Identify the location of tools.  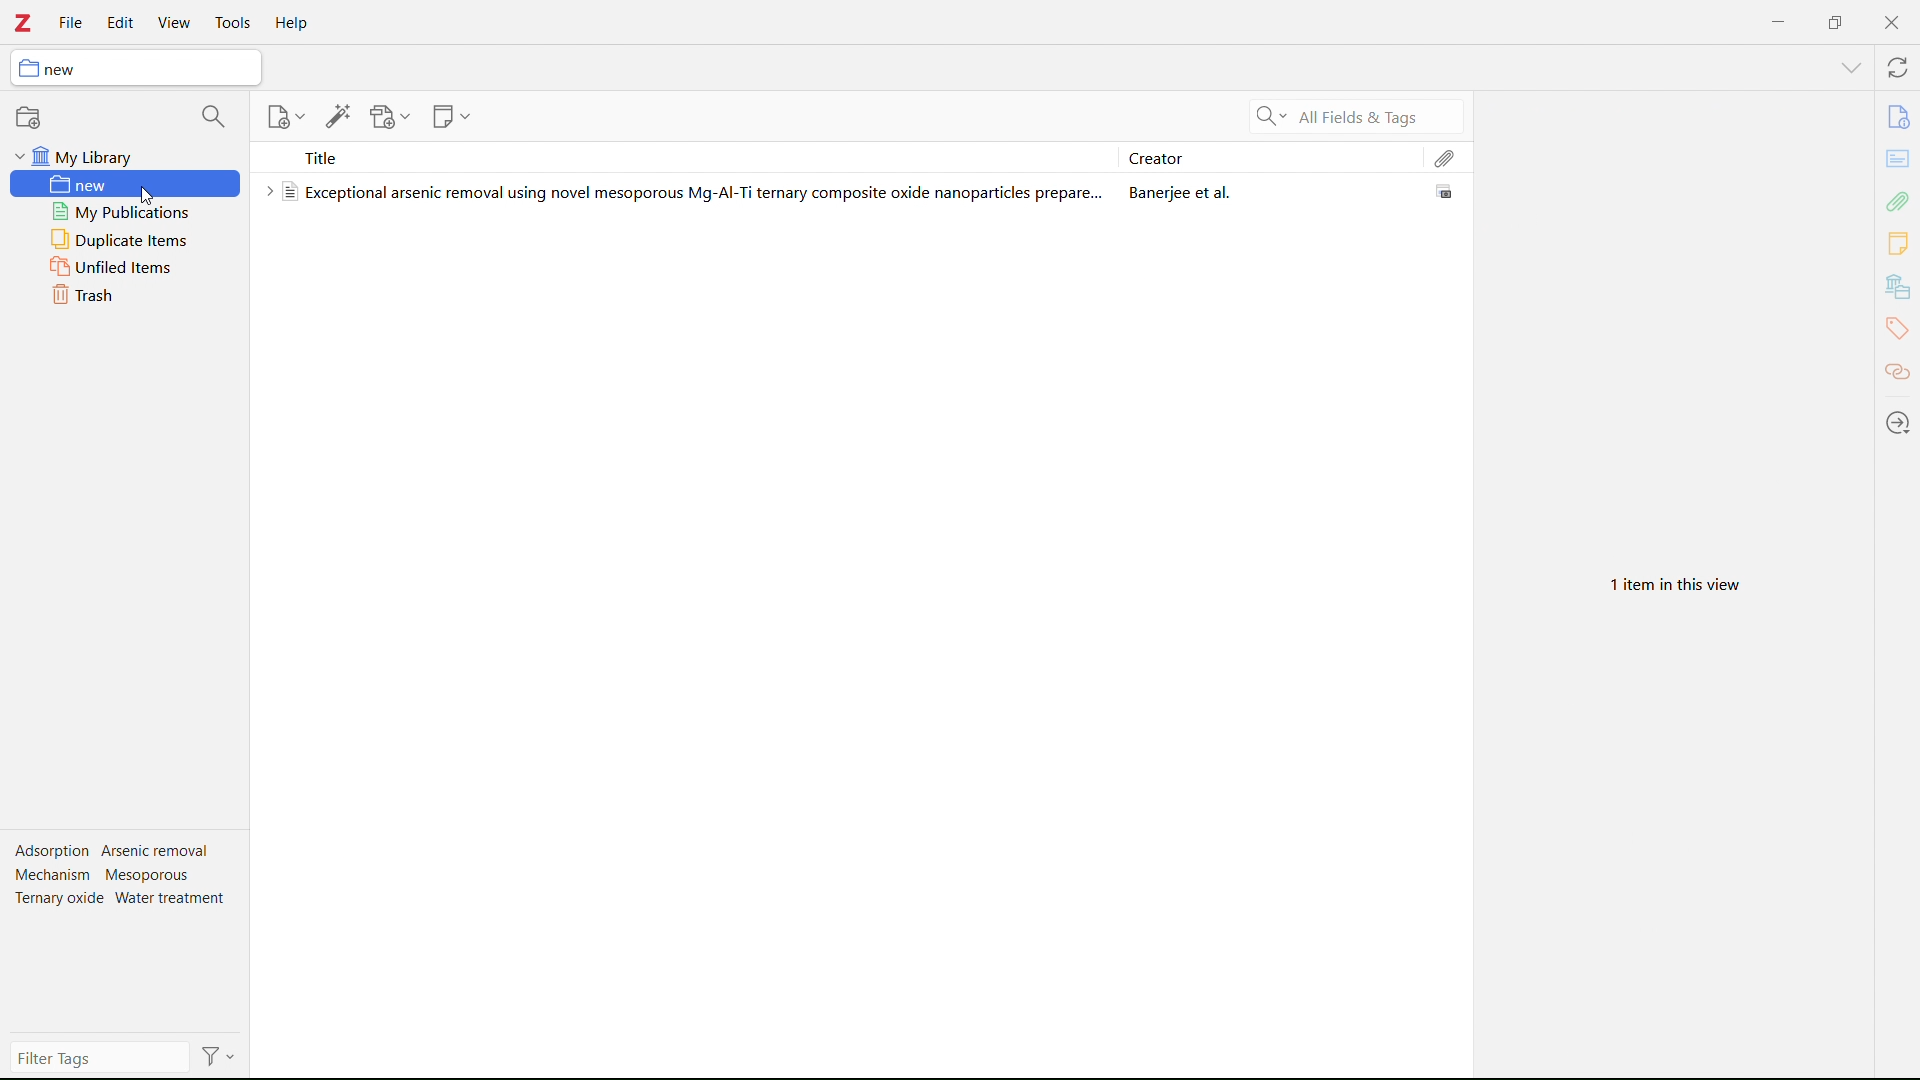
(233, 23).